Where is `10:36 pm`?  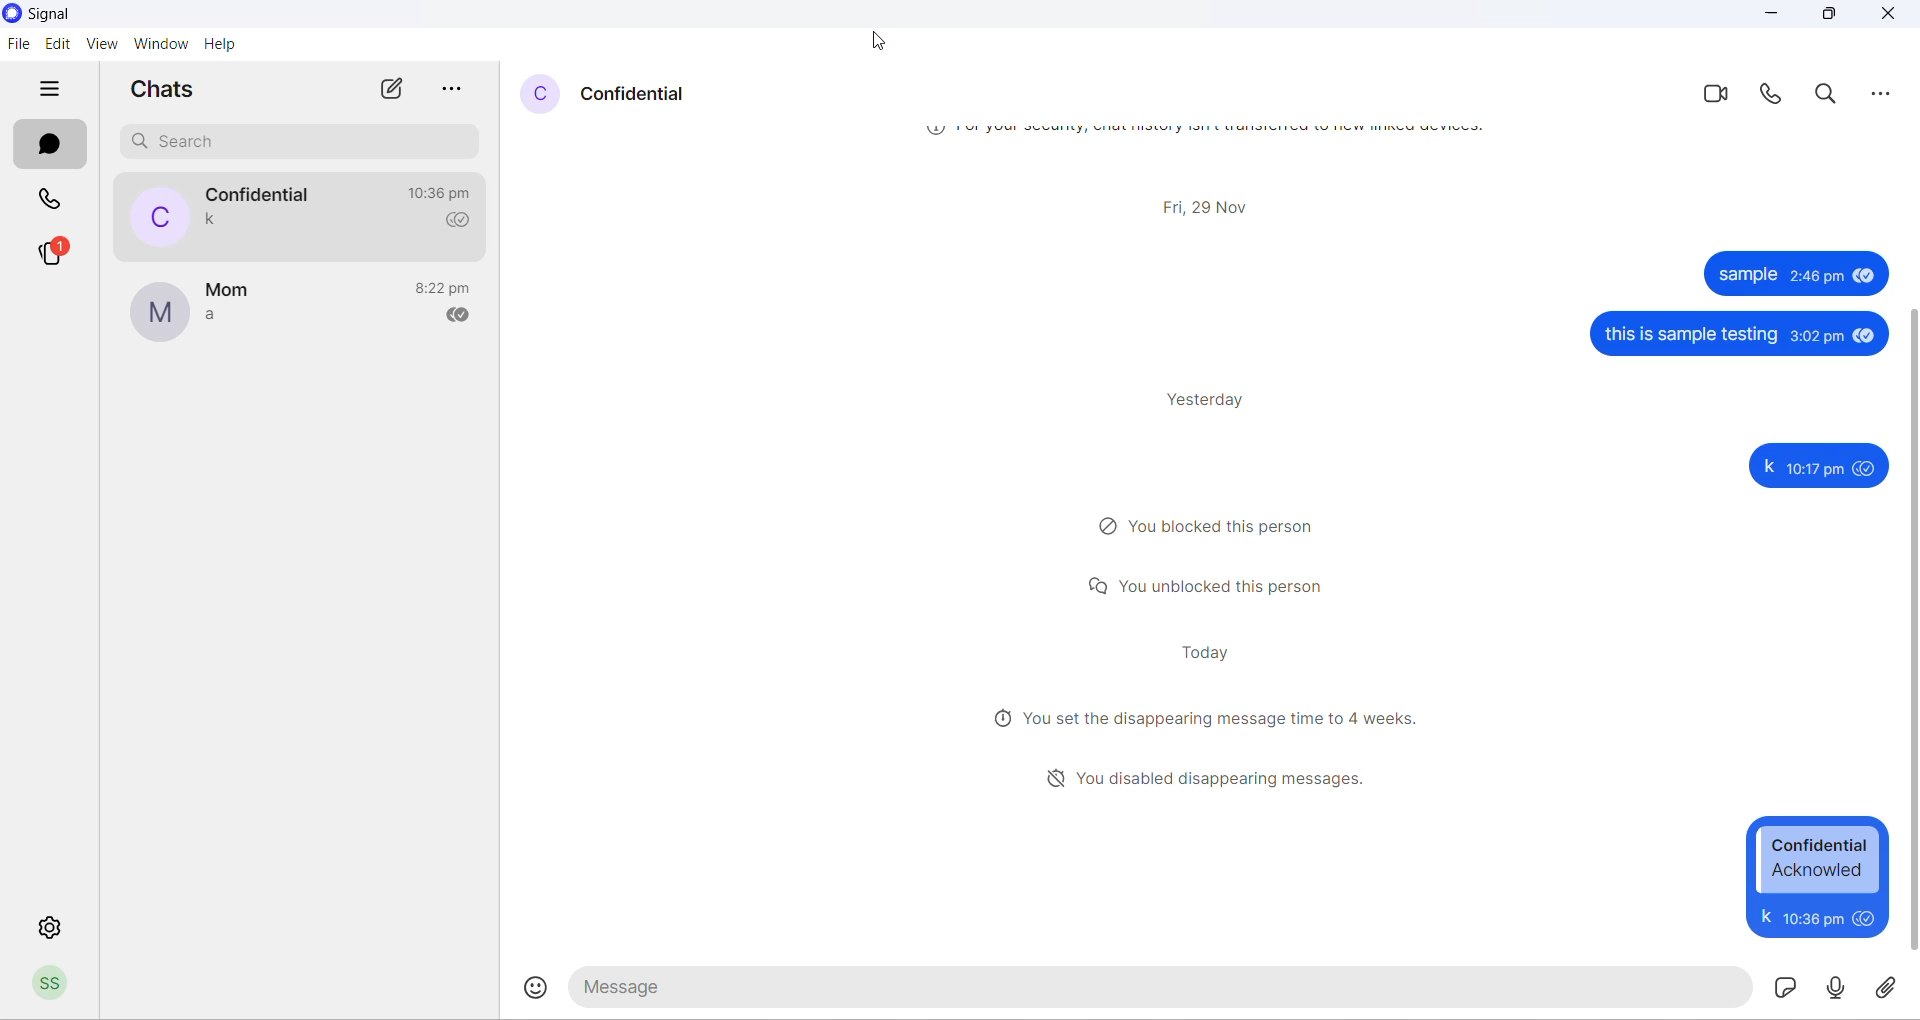
10:36 pm is located at coordinates (1810, 917).